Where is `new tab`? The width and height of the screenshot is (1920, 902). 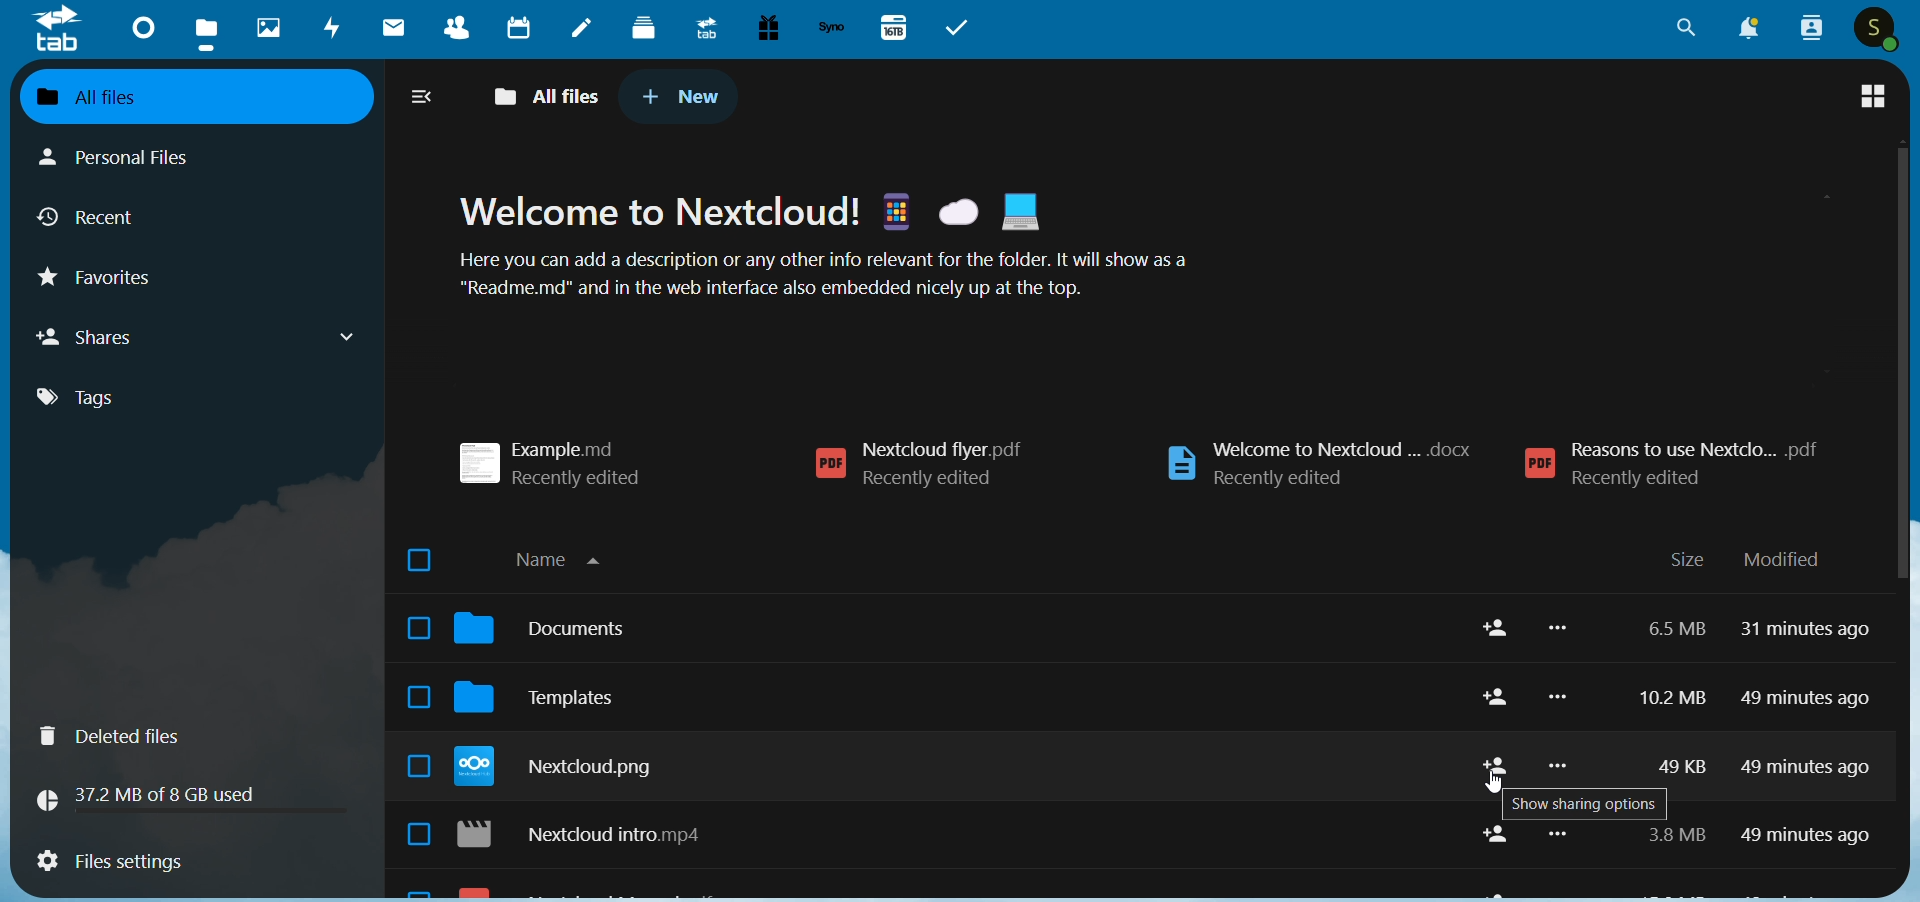
new tab is located at coordinates (682, 96).